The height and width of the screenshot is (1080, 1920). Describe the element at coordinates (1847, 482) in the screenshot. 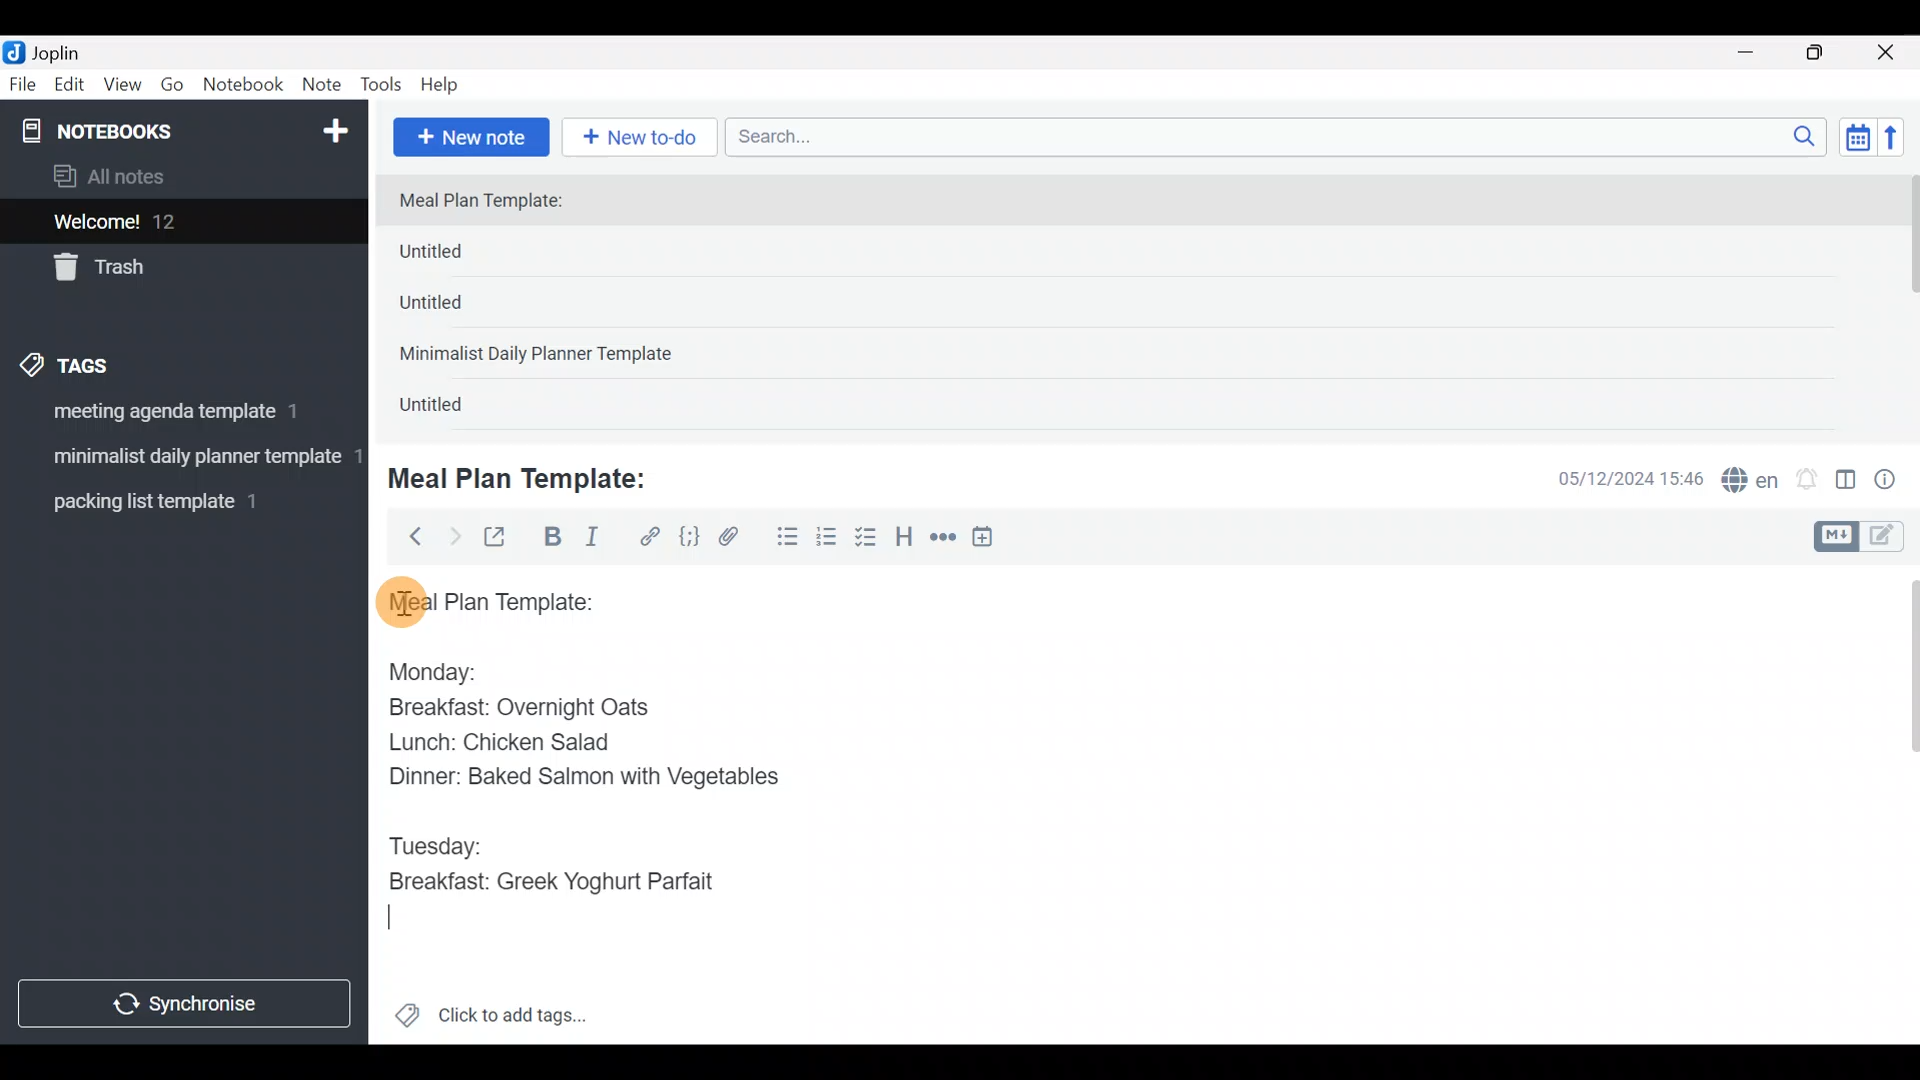

I see `Toggle editor layout` at that location.